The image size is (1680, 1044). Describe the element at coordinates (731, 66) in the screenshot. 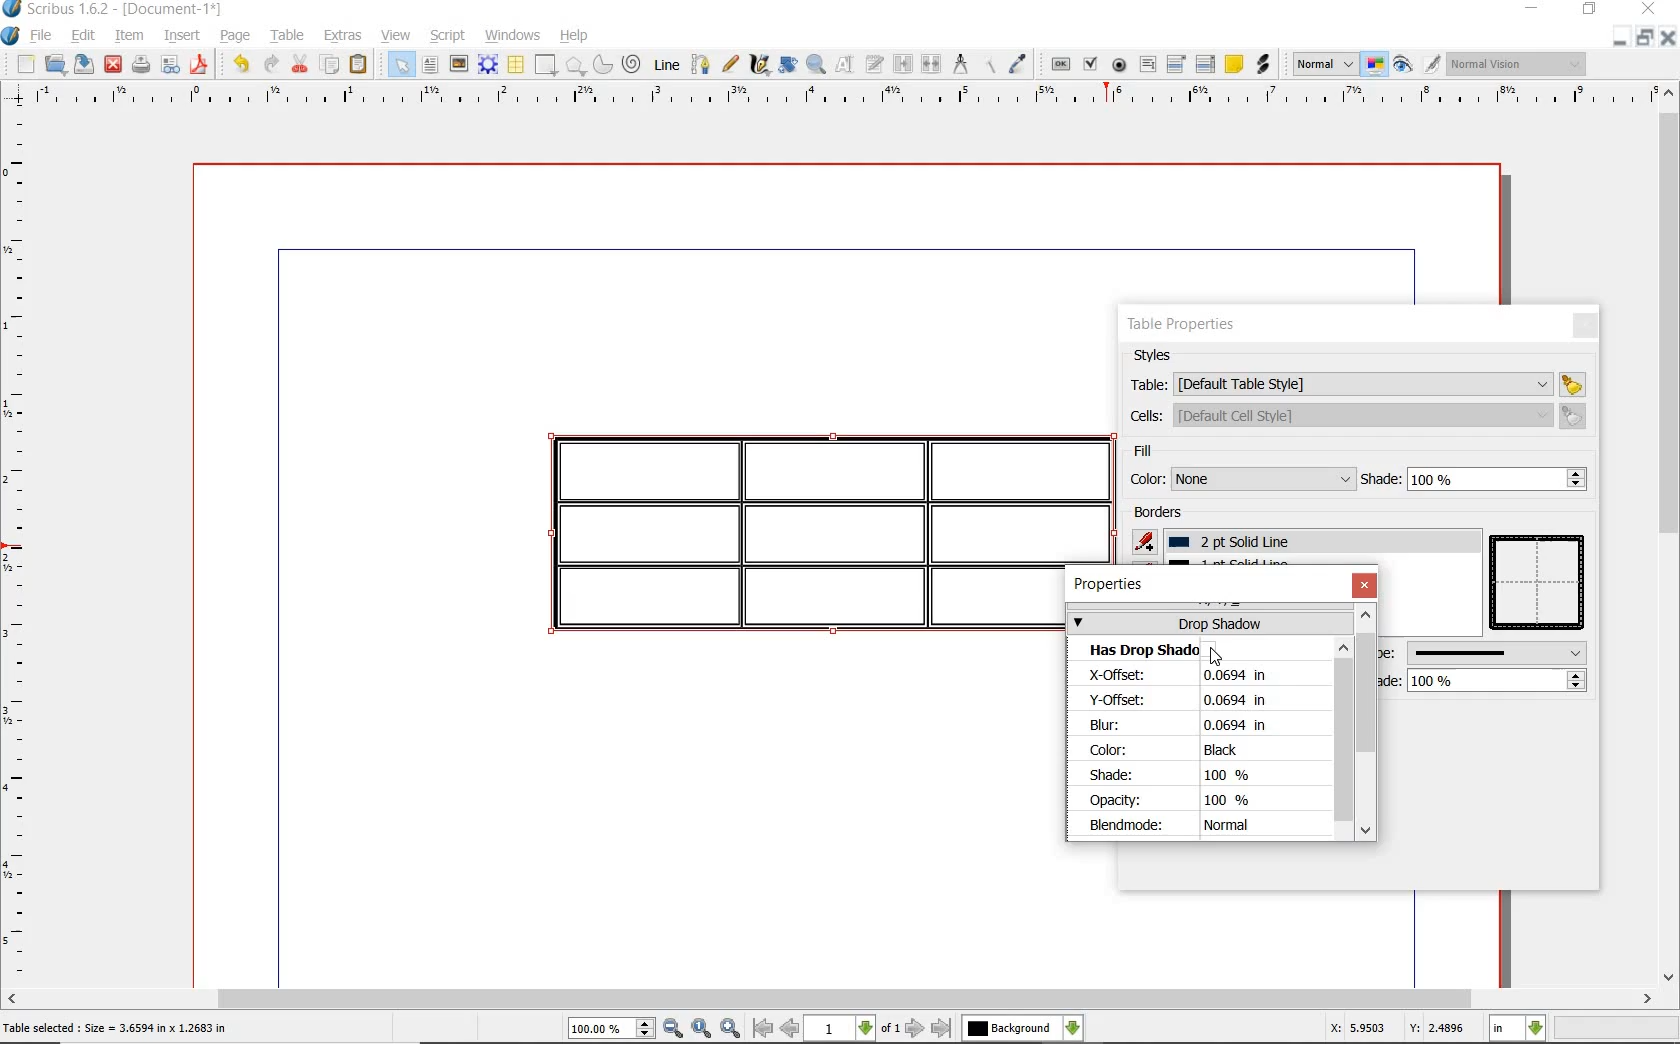

I see `freehand line` at that location.